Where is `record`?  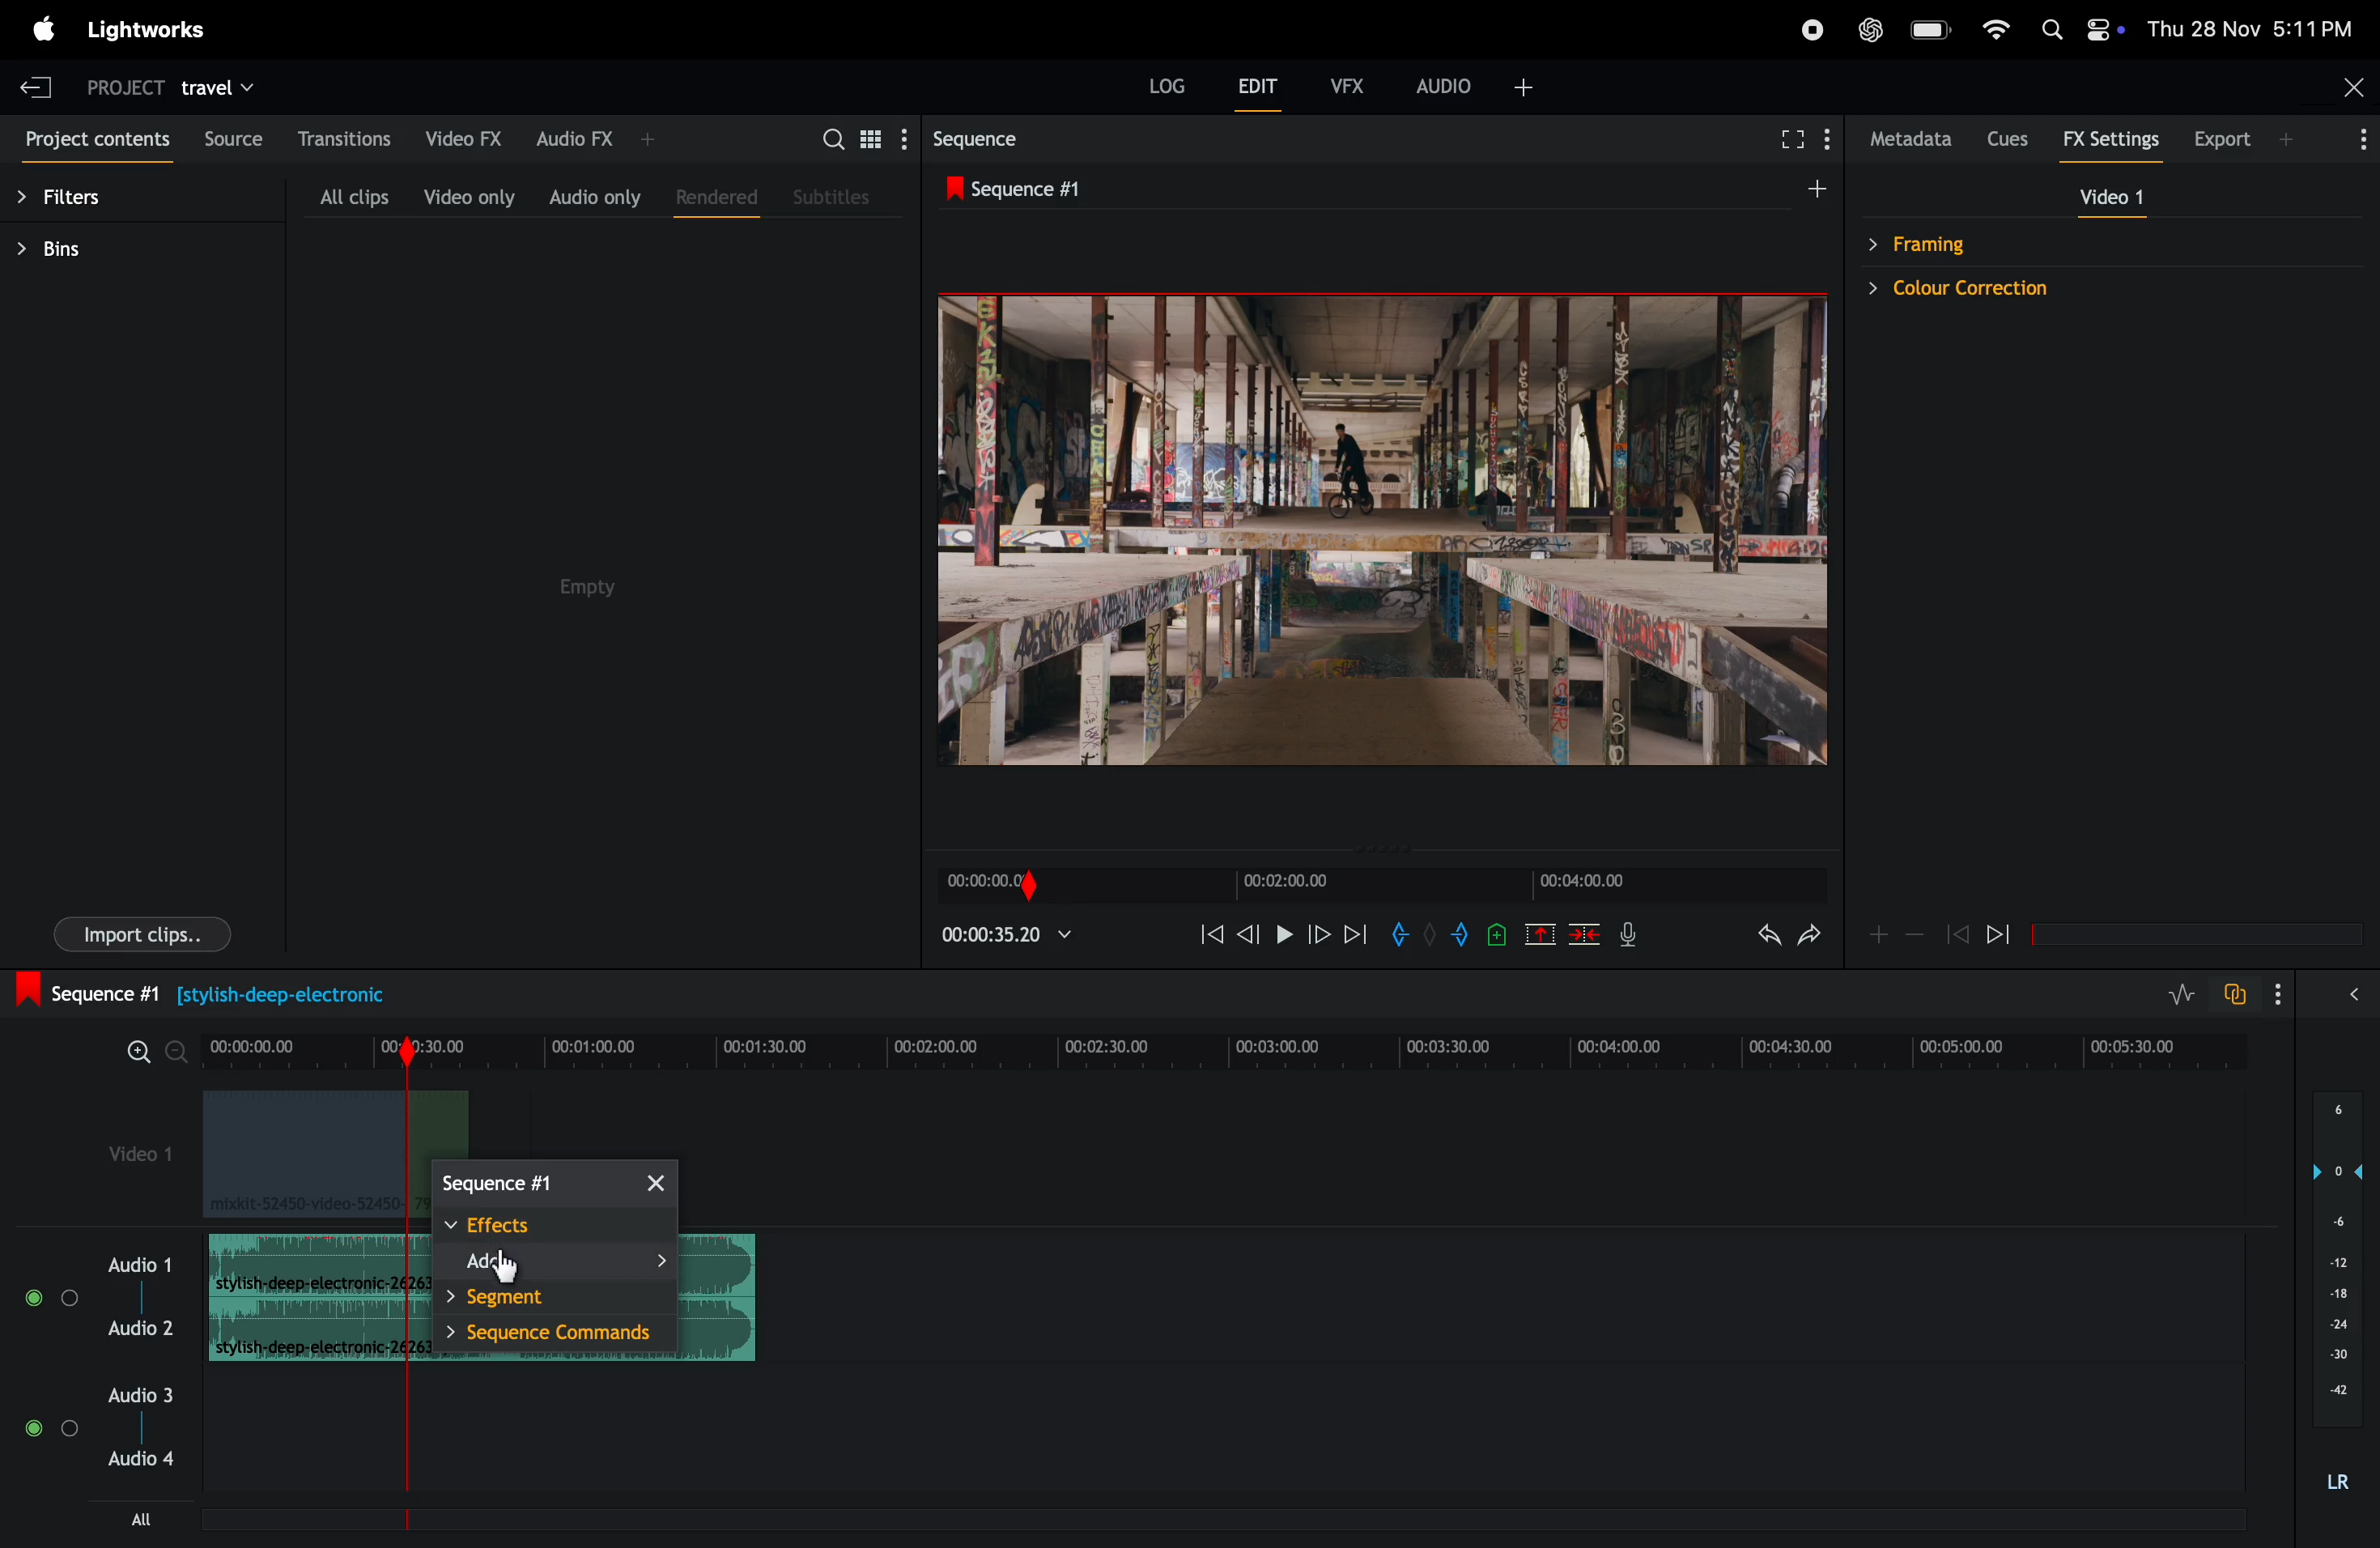 record is located at coordinates (1811, 31).